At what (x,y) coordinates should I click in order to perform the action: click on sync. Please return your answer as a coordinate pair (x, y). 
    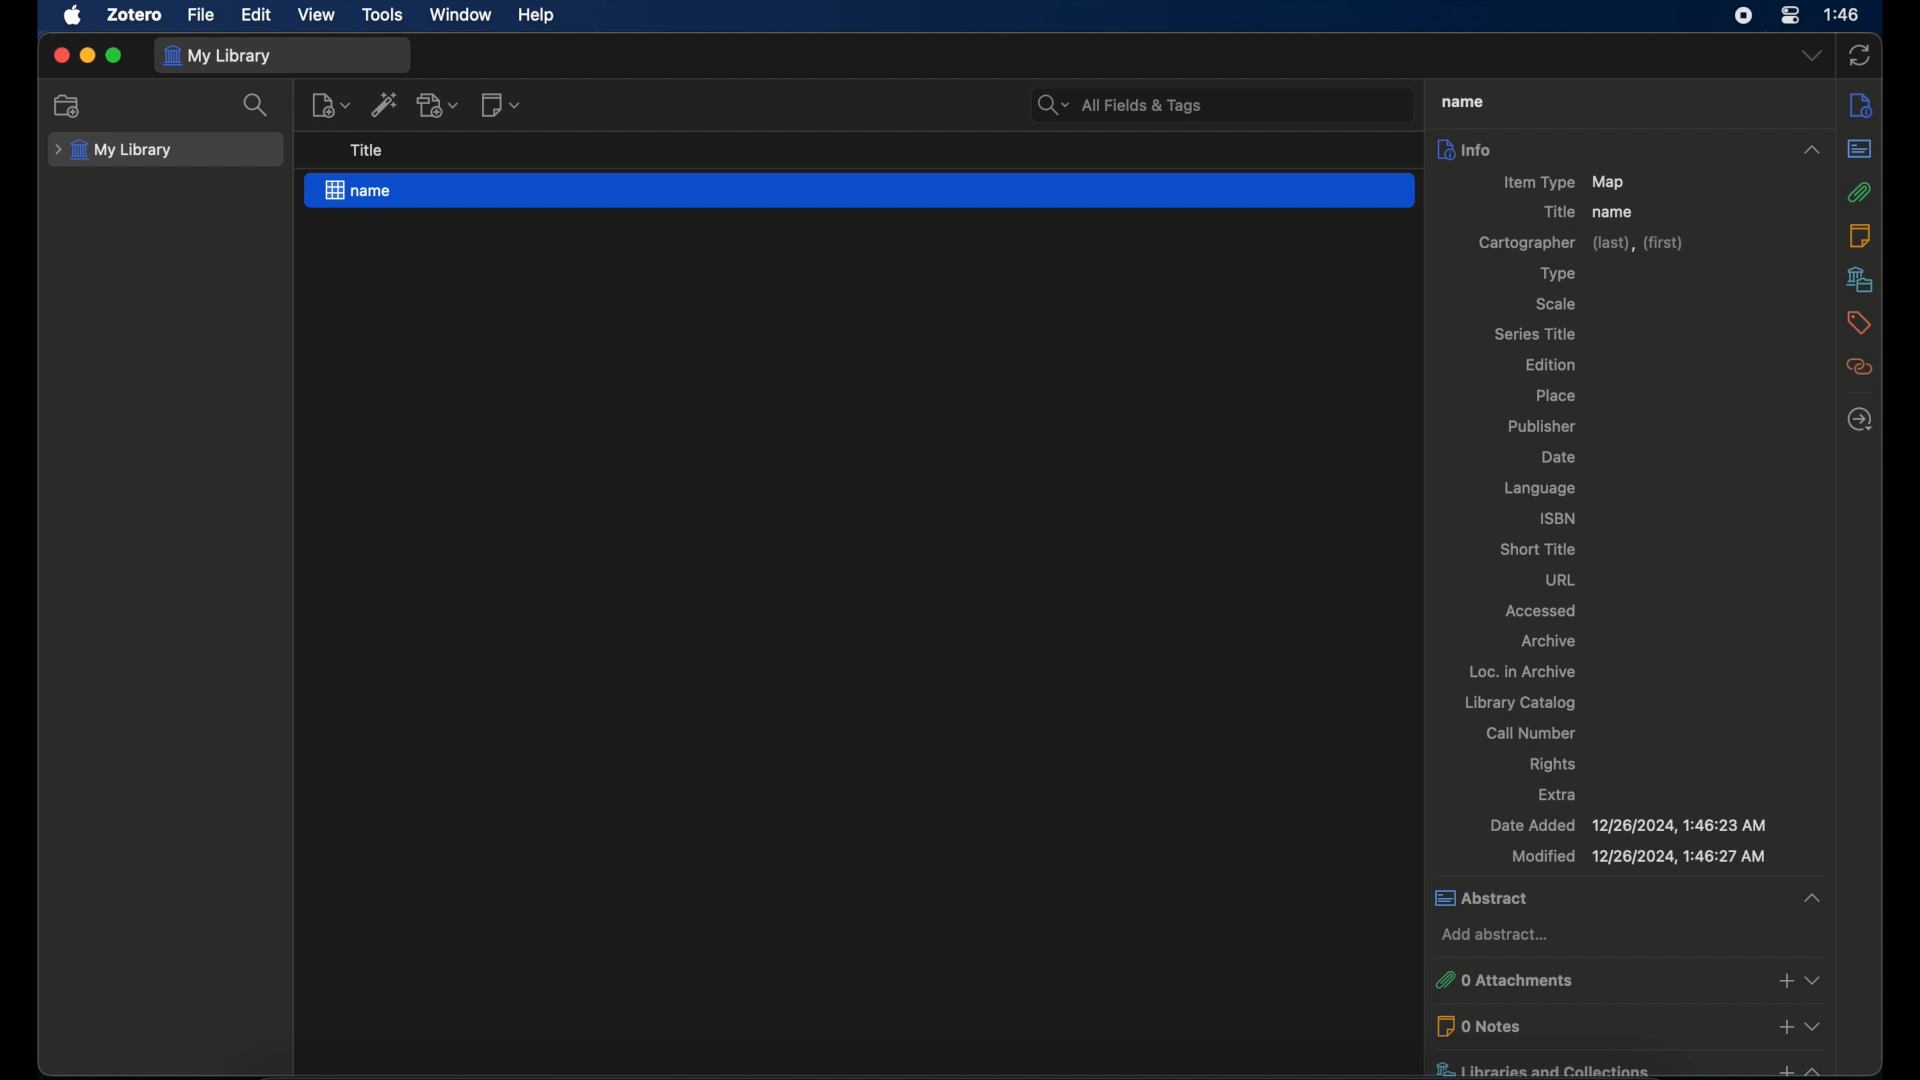
    Looking at the image, I should click on (1861, 55).